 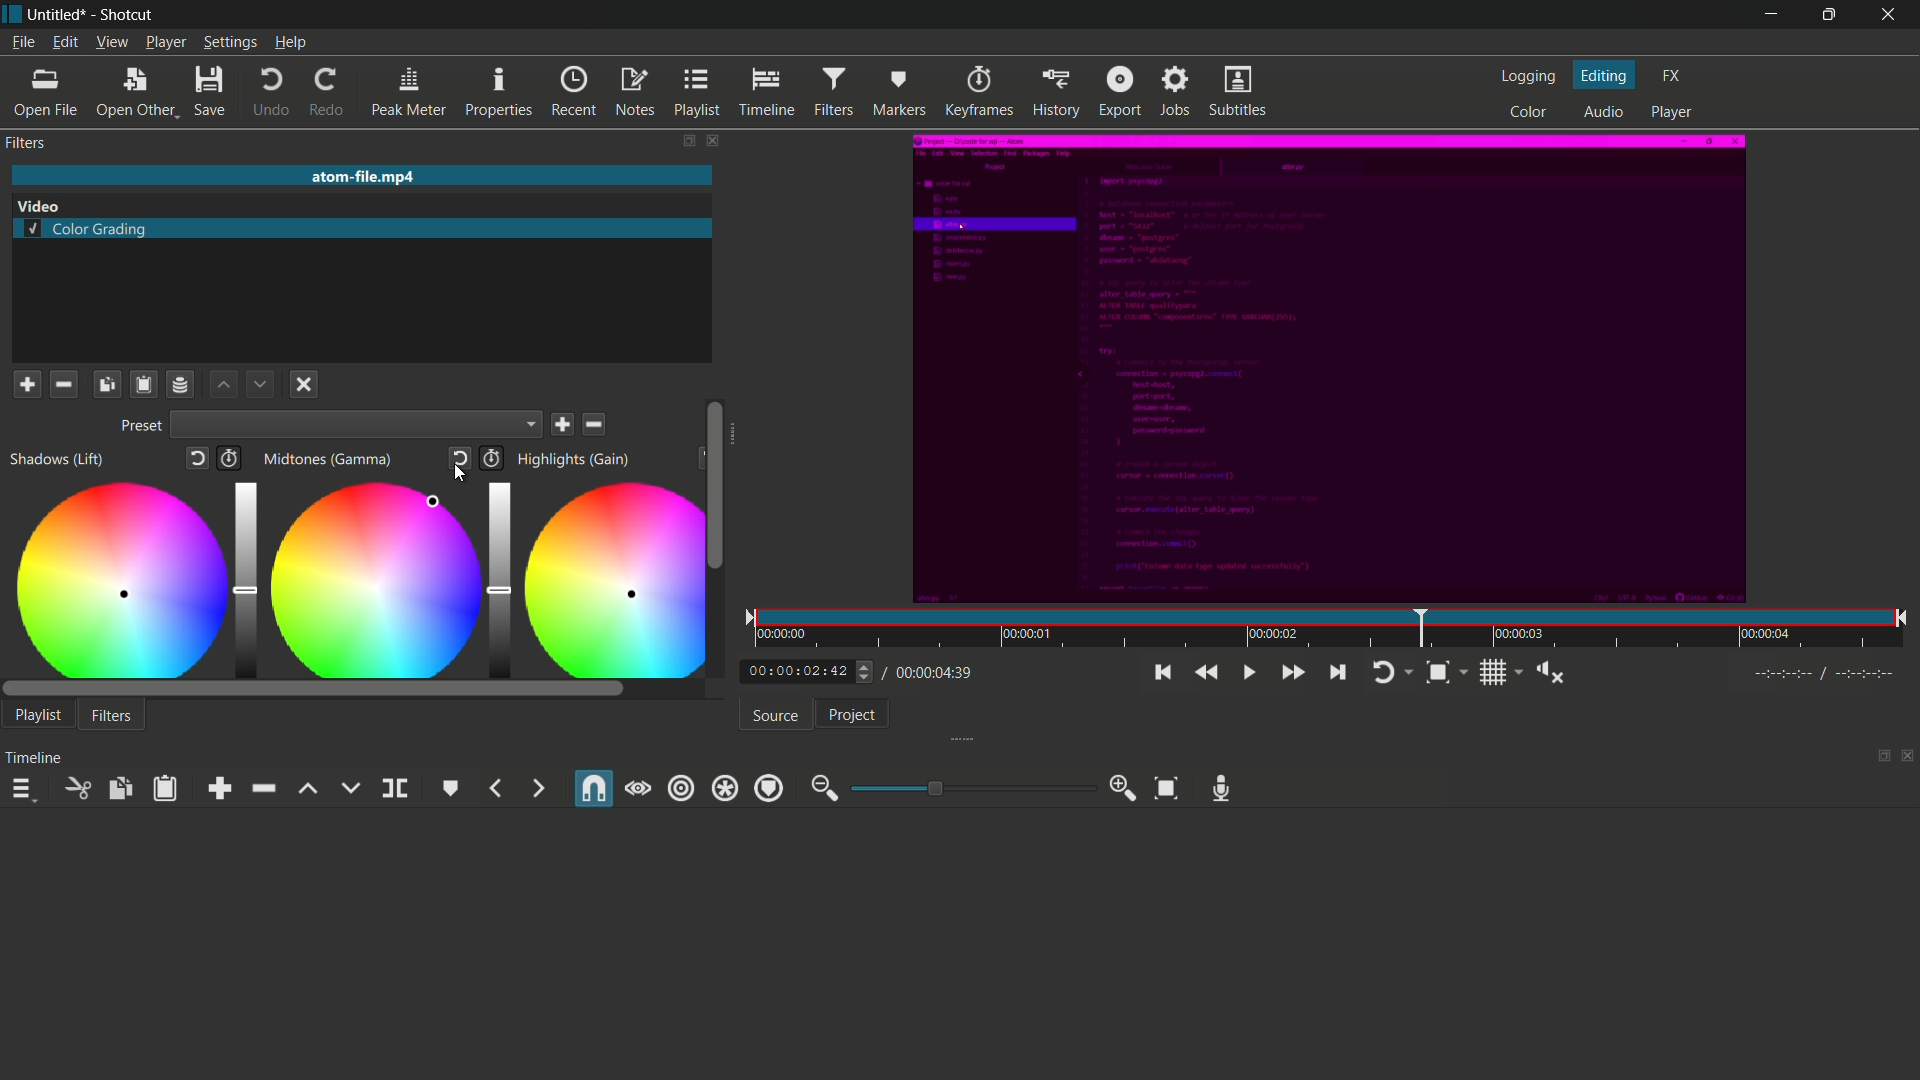 I want to click on snap, so click(x=591, y=790).